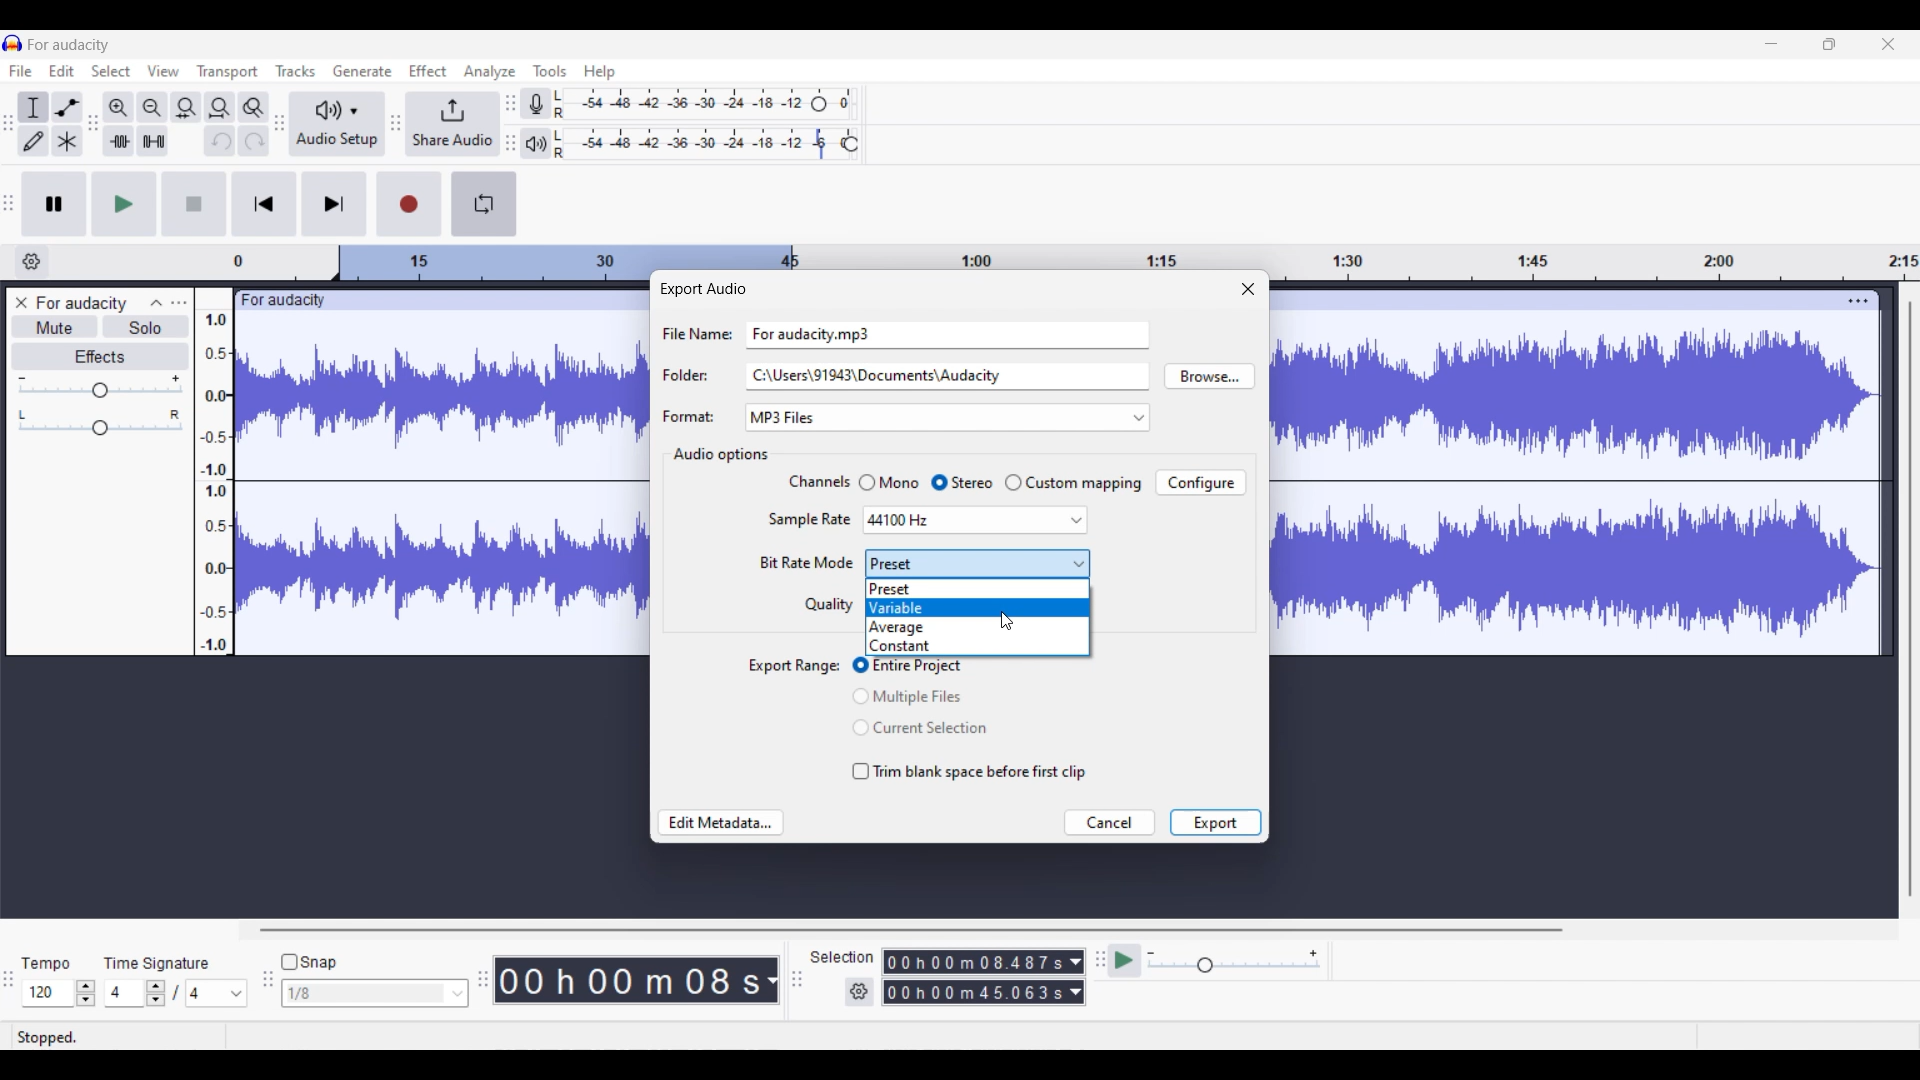 This screenshot has height=1080, width=1920. What do you see at coordinates (83, 303) in the screenshot?
I see `Track name - For audacity` at bounding box center [83, 303].